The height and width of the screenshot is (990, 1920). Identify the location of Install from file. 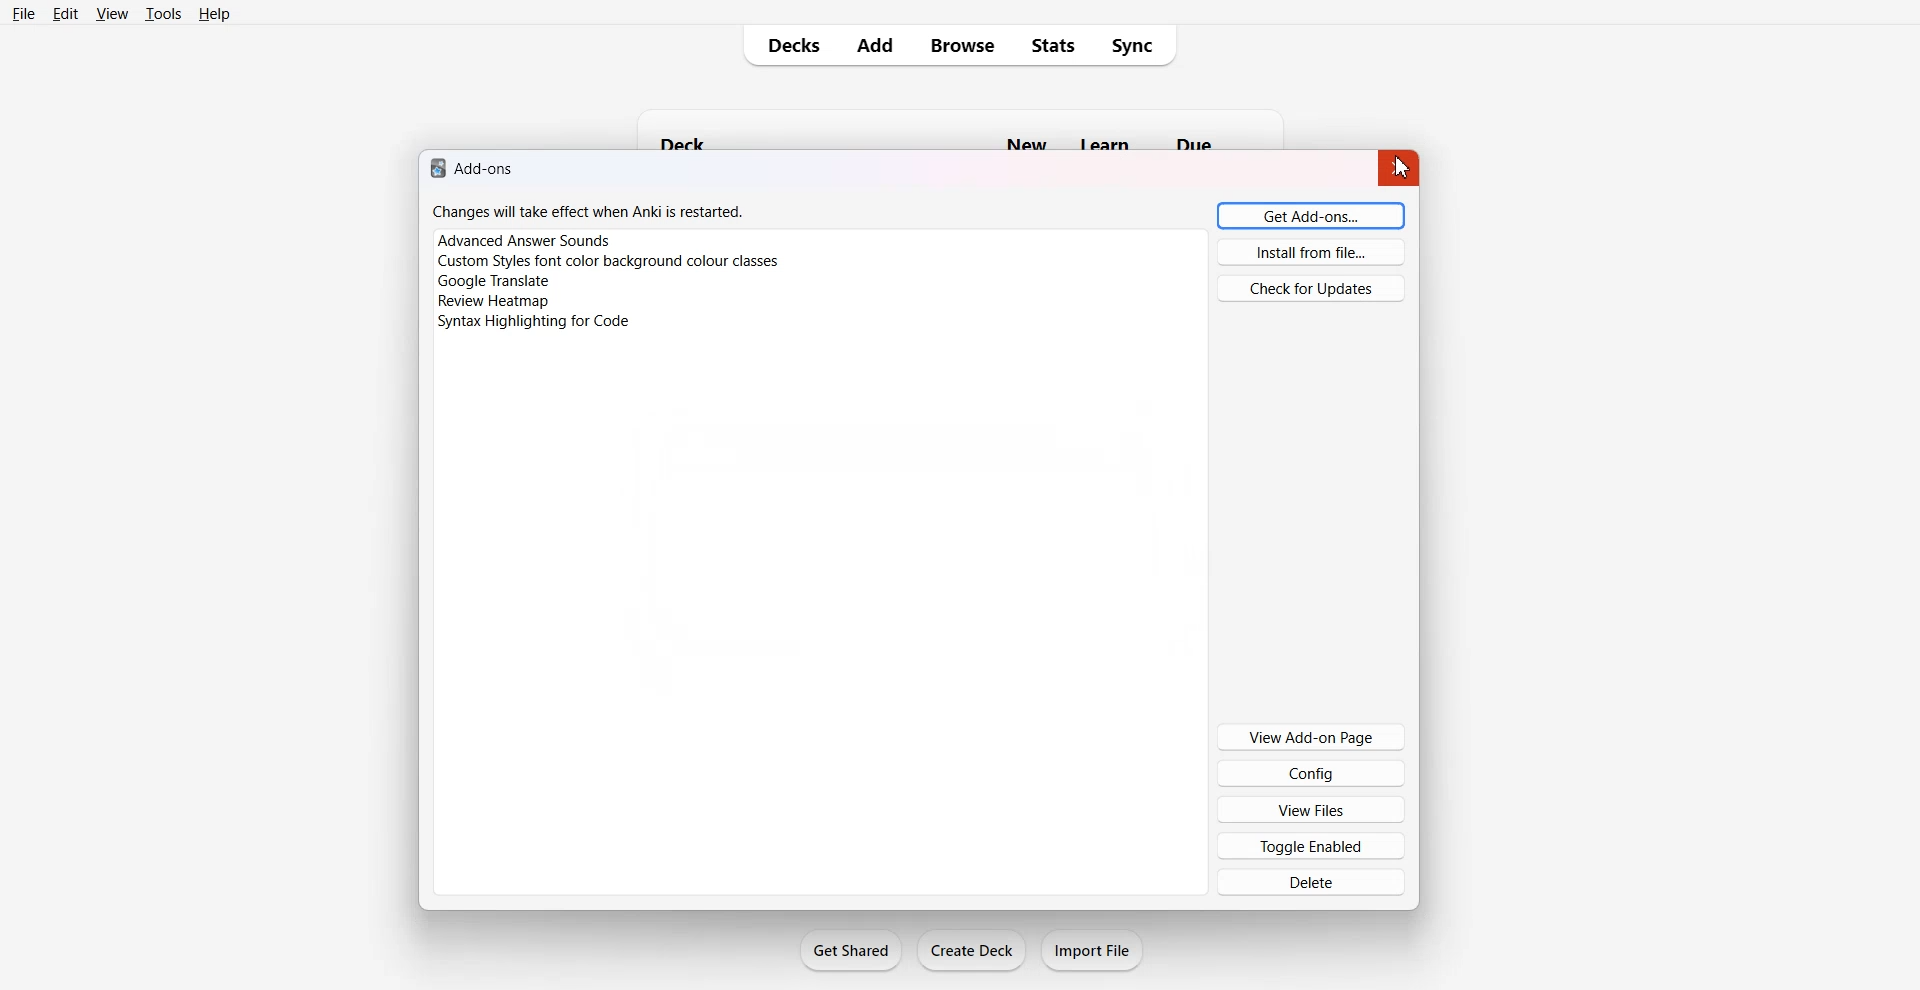
(1312, 252).